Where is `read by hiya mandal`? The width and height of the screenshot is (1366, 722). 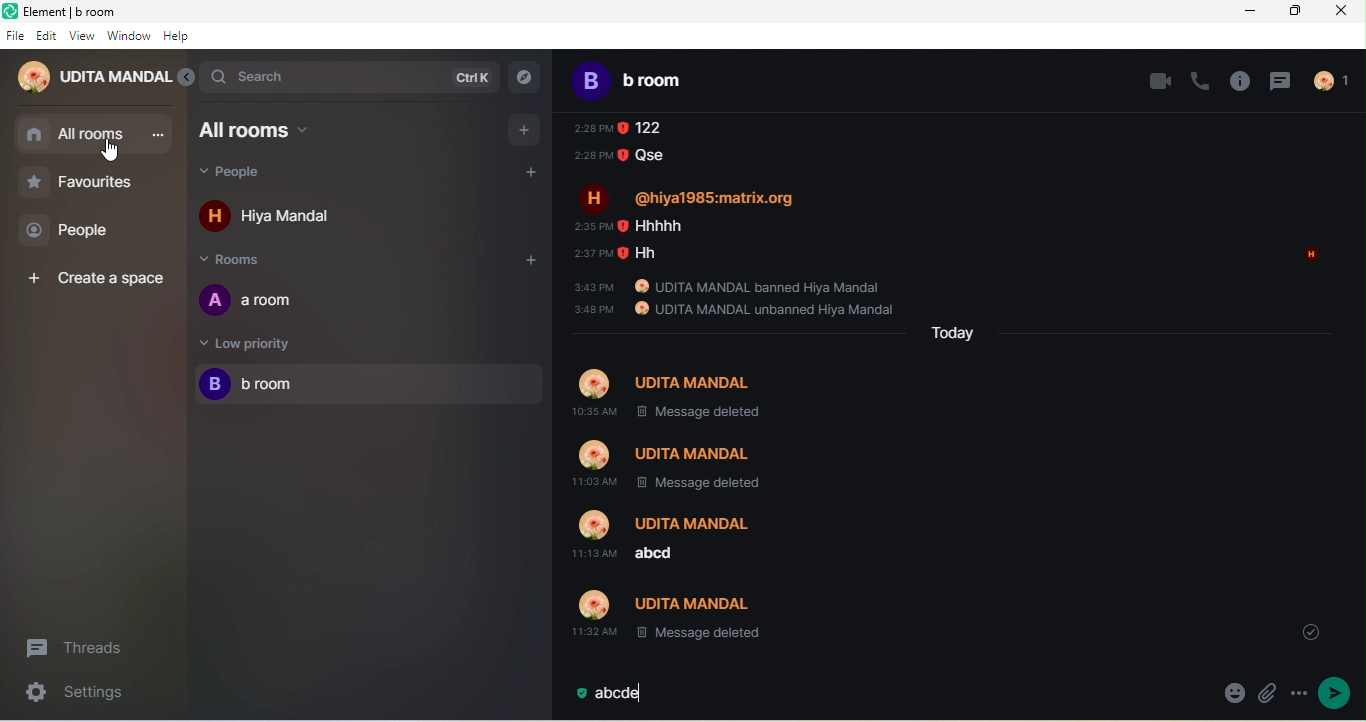
read by hiya mandal is located at coordinates (1308, 259).